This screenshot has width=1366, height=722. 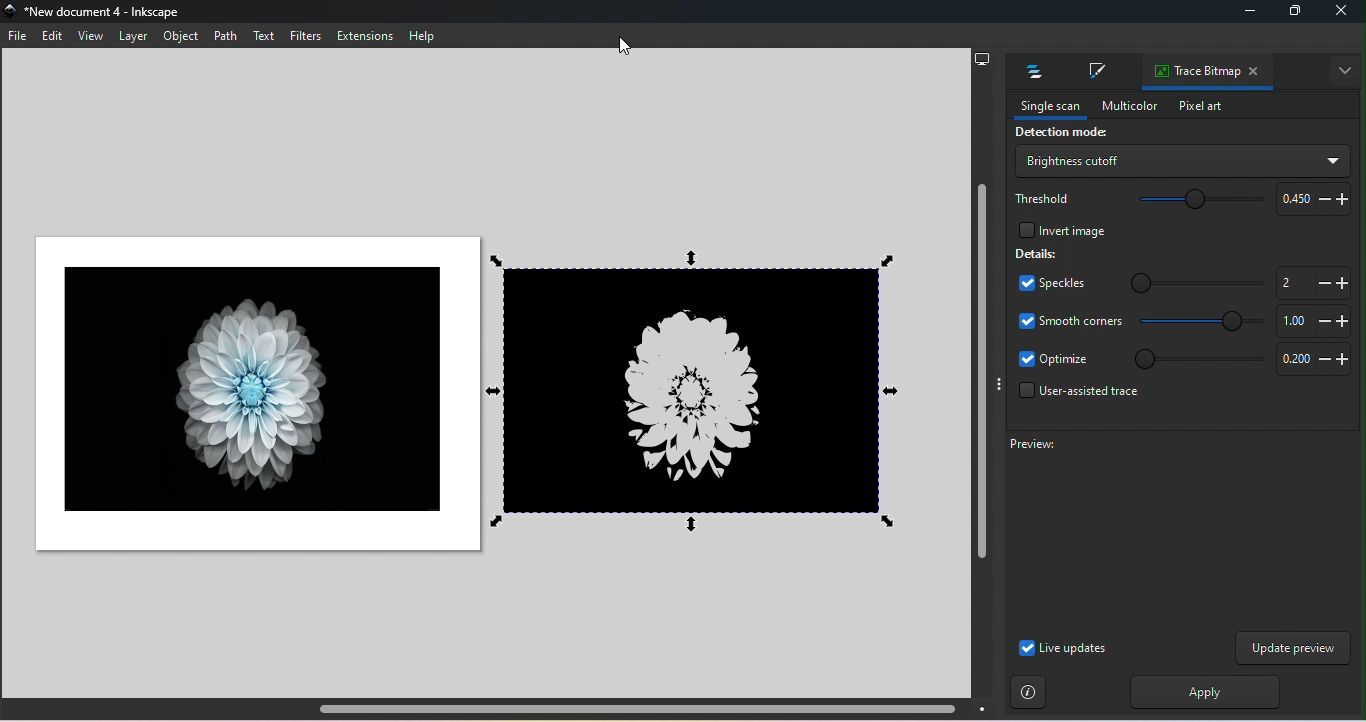 I want to click on Horizontal scroll bar, so click(x=500, y=709).